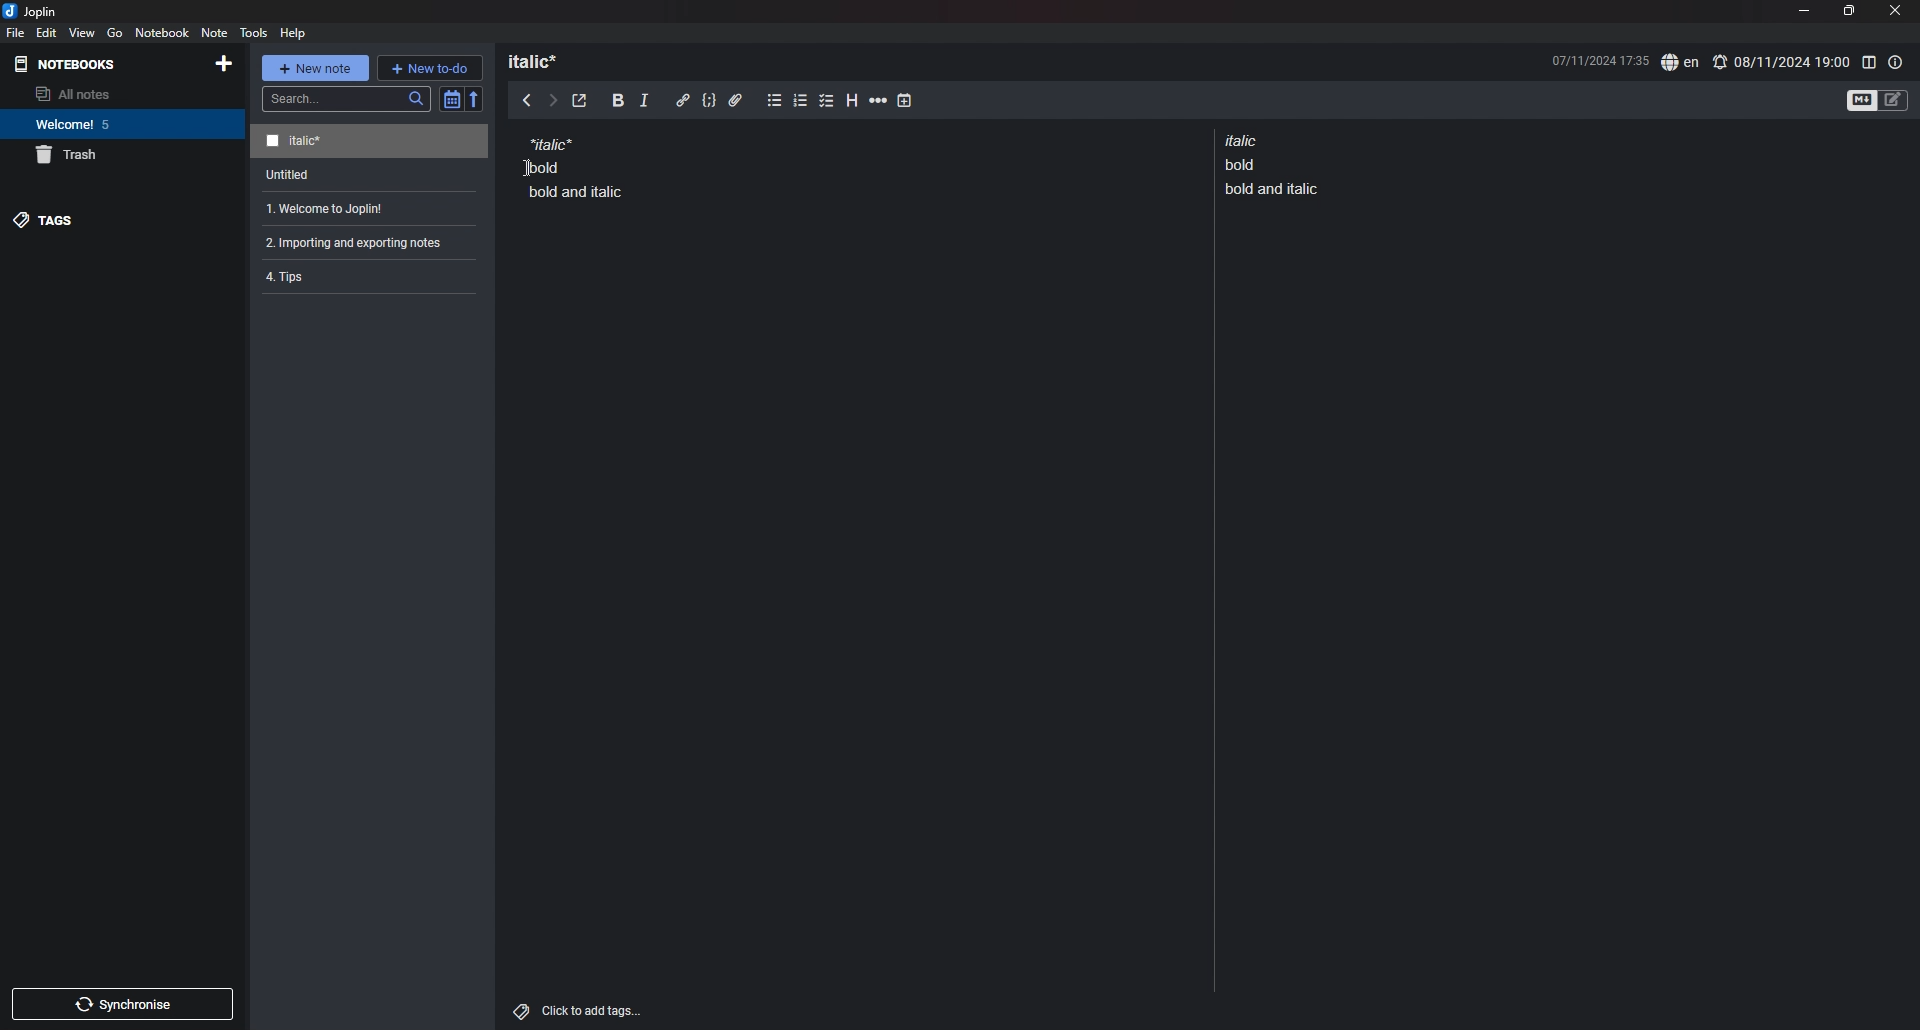 The height and width of the screenshot is (1030, 1920). I want to click on next, so click(553, 101).